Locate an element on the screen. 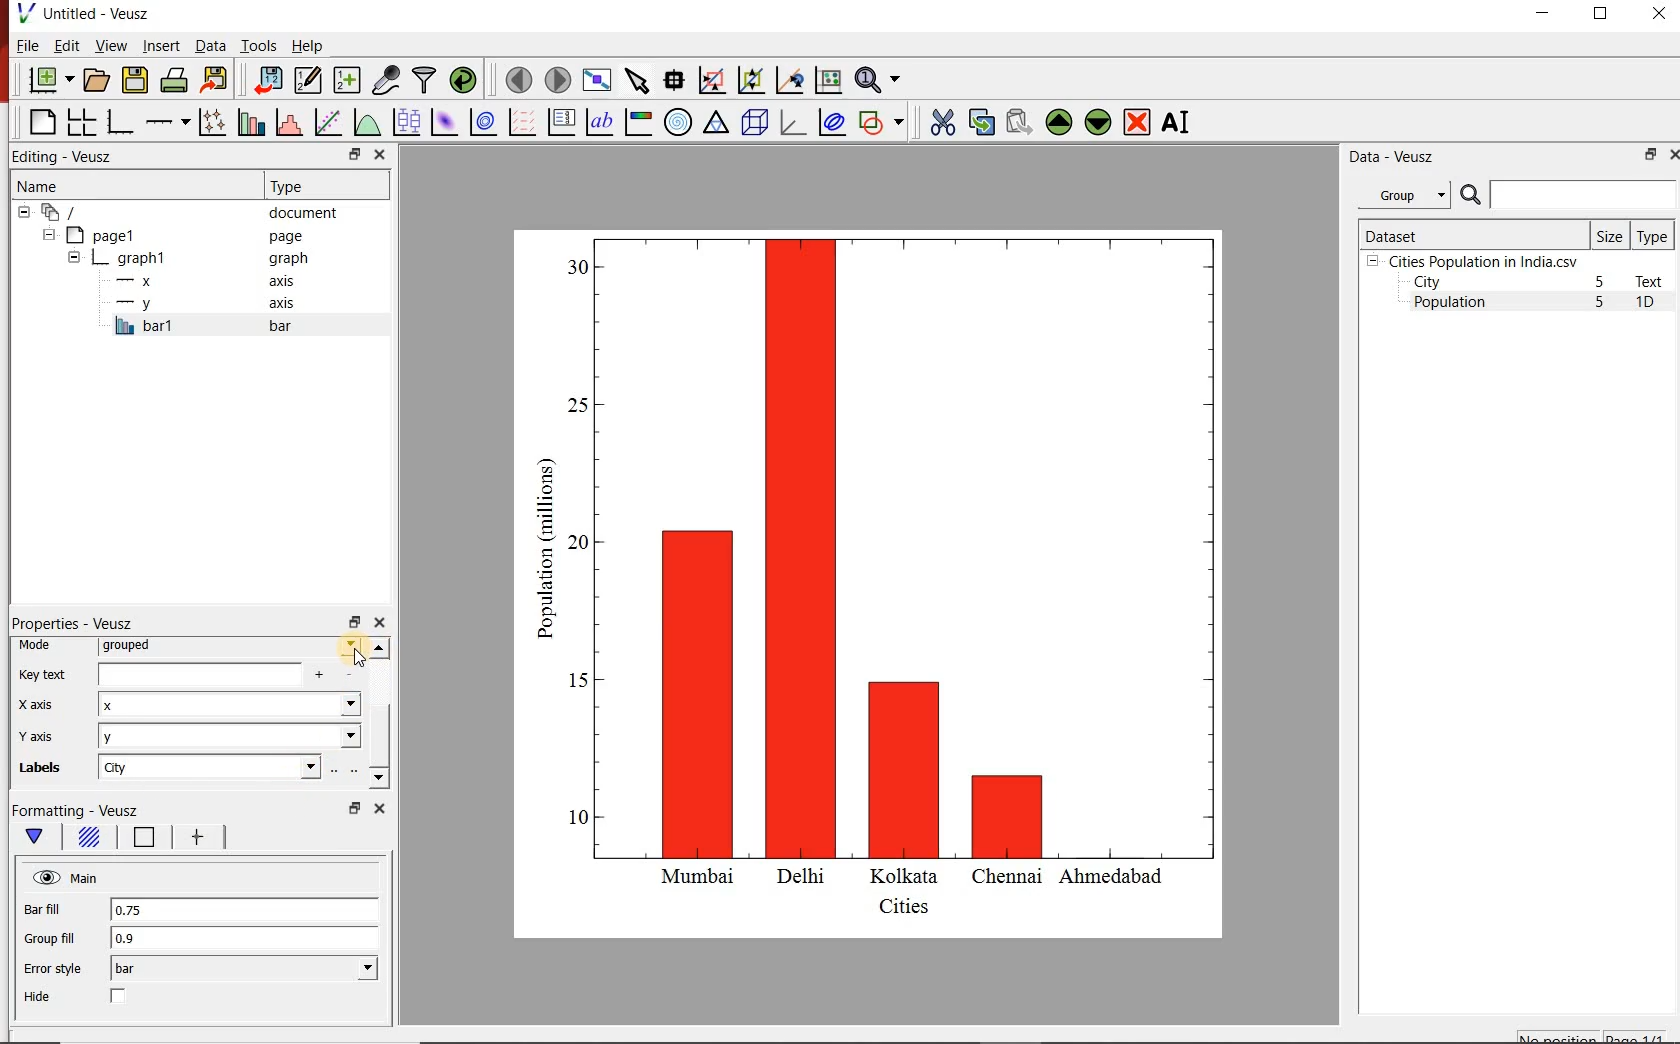 The image size is (1680, 1044). Size is located at coordinates (1610, 235).